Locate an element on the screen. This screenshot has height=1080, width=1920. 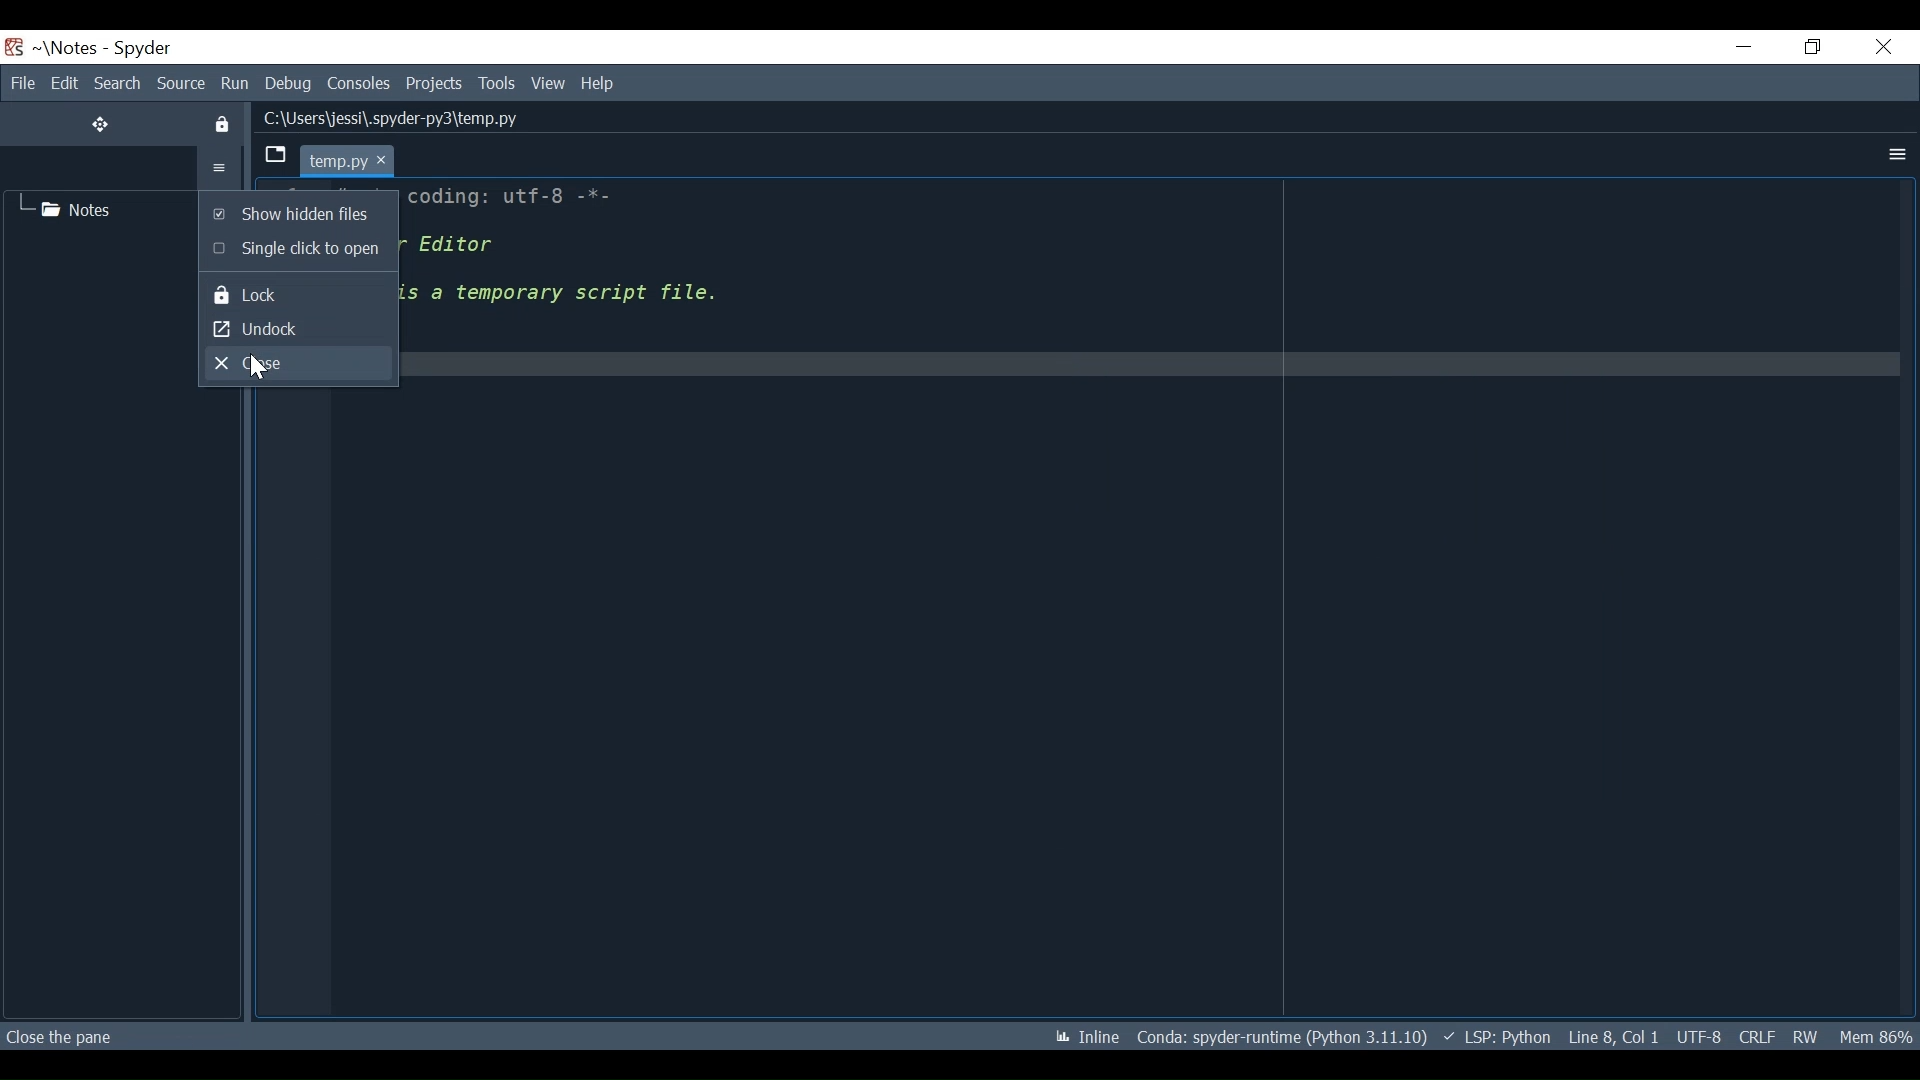
More Options  is located at coordinates (220, 168).